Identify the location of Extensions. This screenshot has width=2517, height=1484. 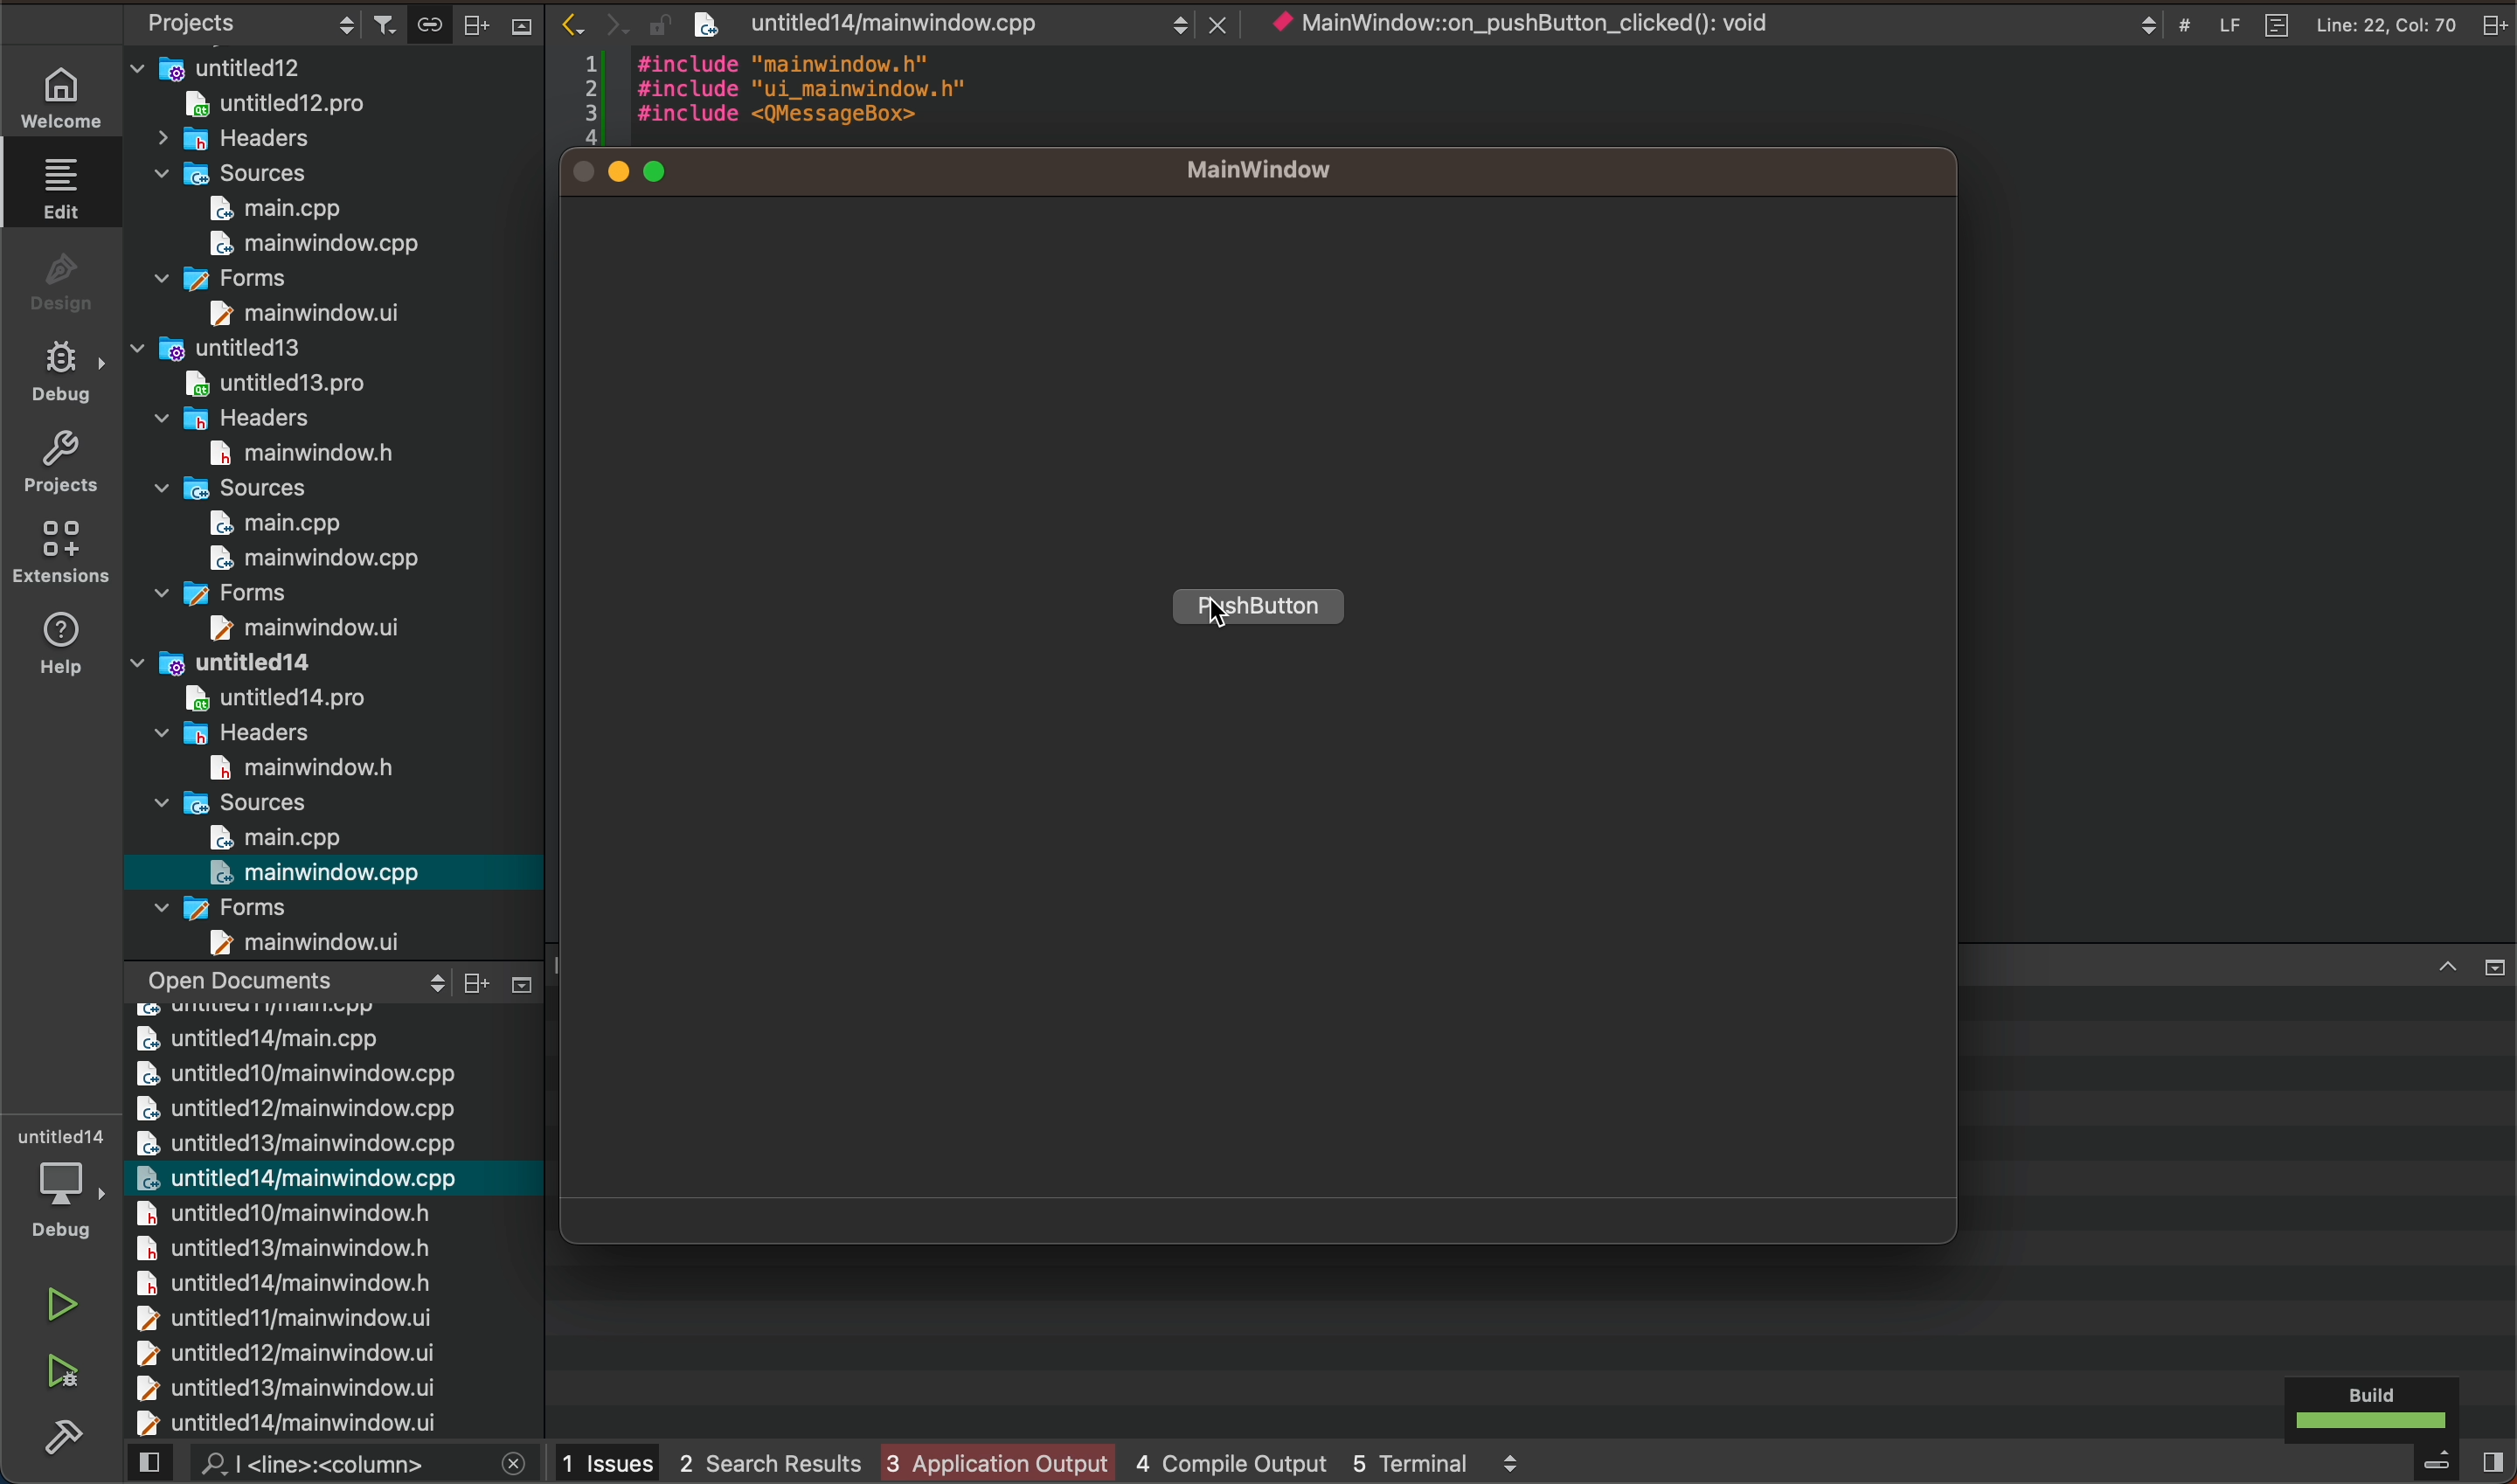
(55, 552).